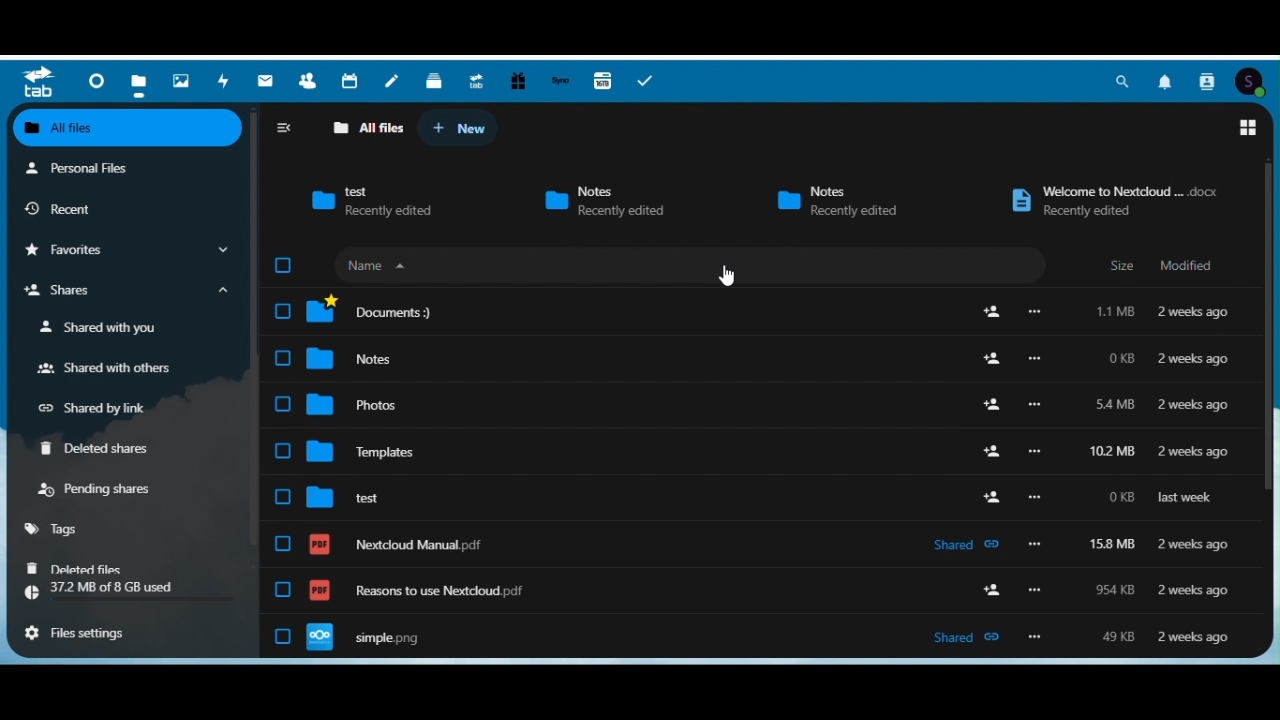 This screenshot has width=1280, height=720. I want to click on notes , so click(761, 359).